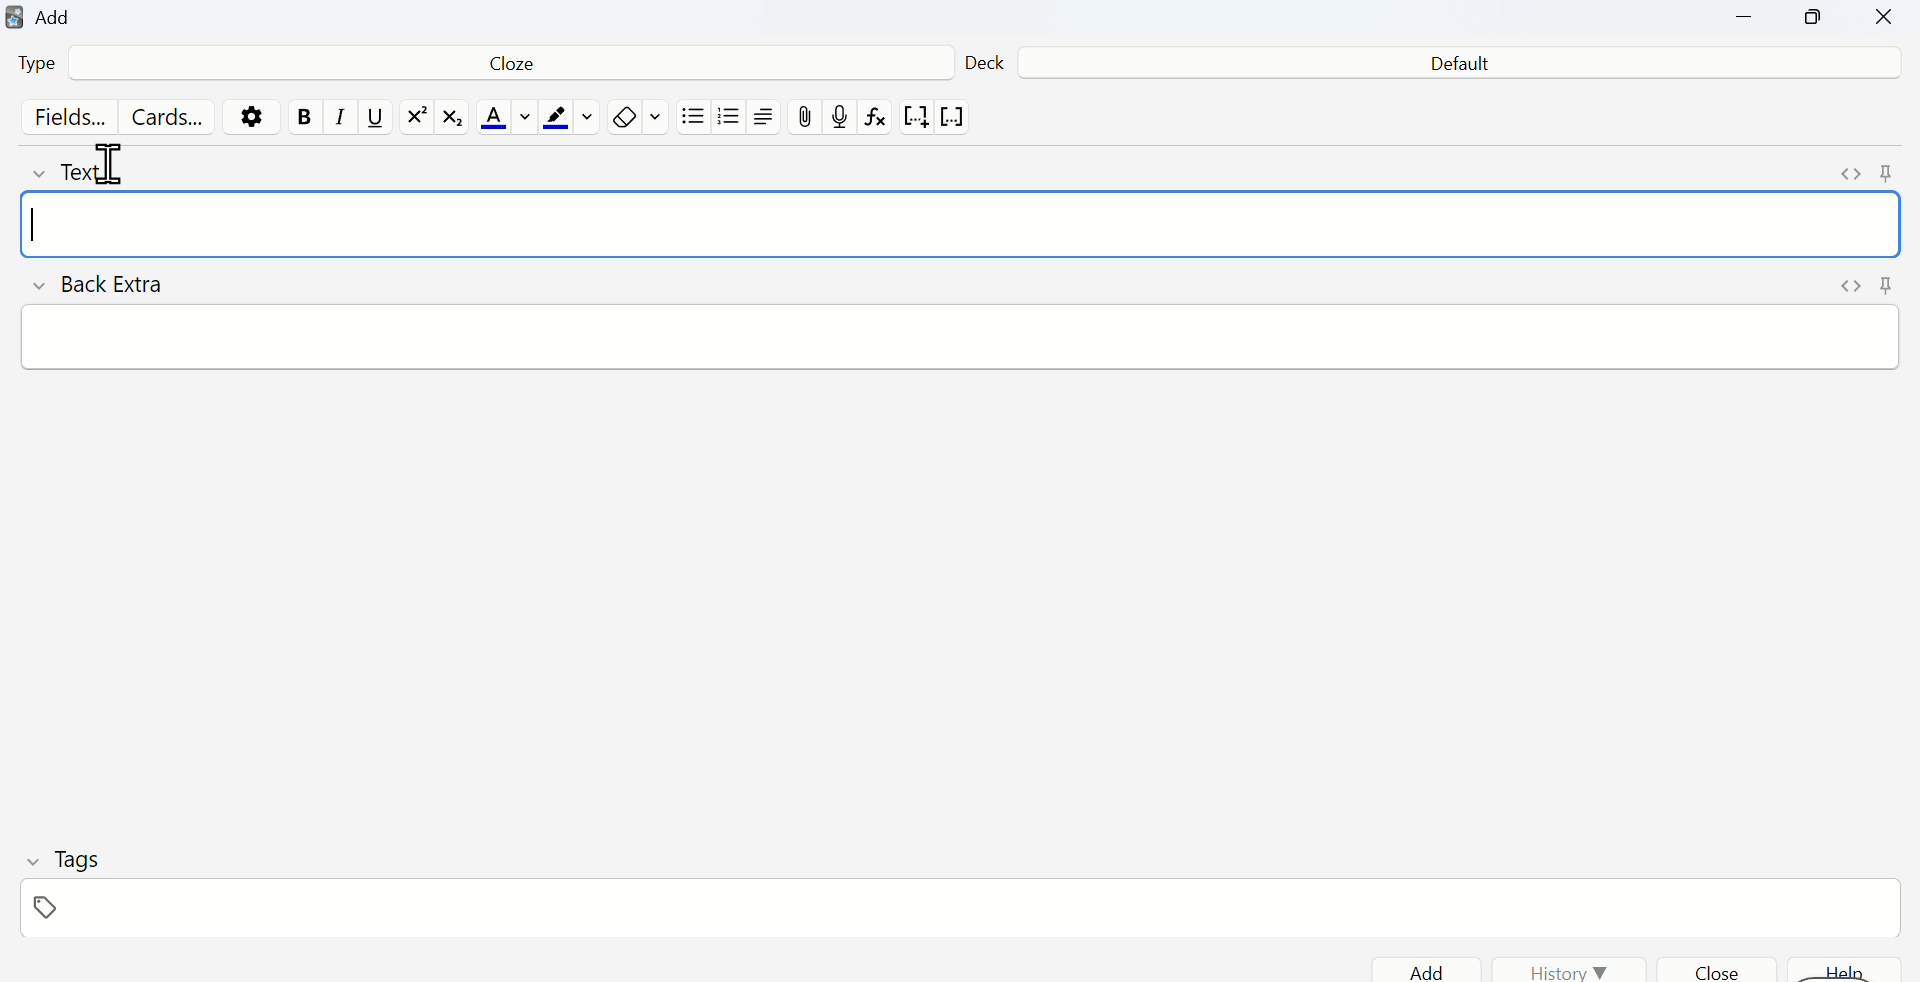  I want to click on Expand, so click(1835, 284).